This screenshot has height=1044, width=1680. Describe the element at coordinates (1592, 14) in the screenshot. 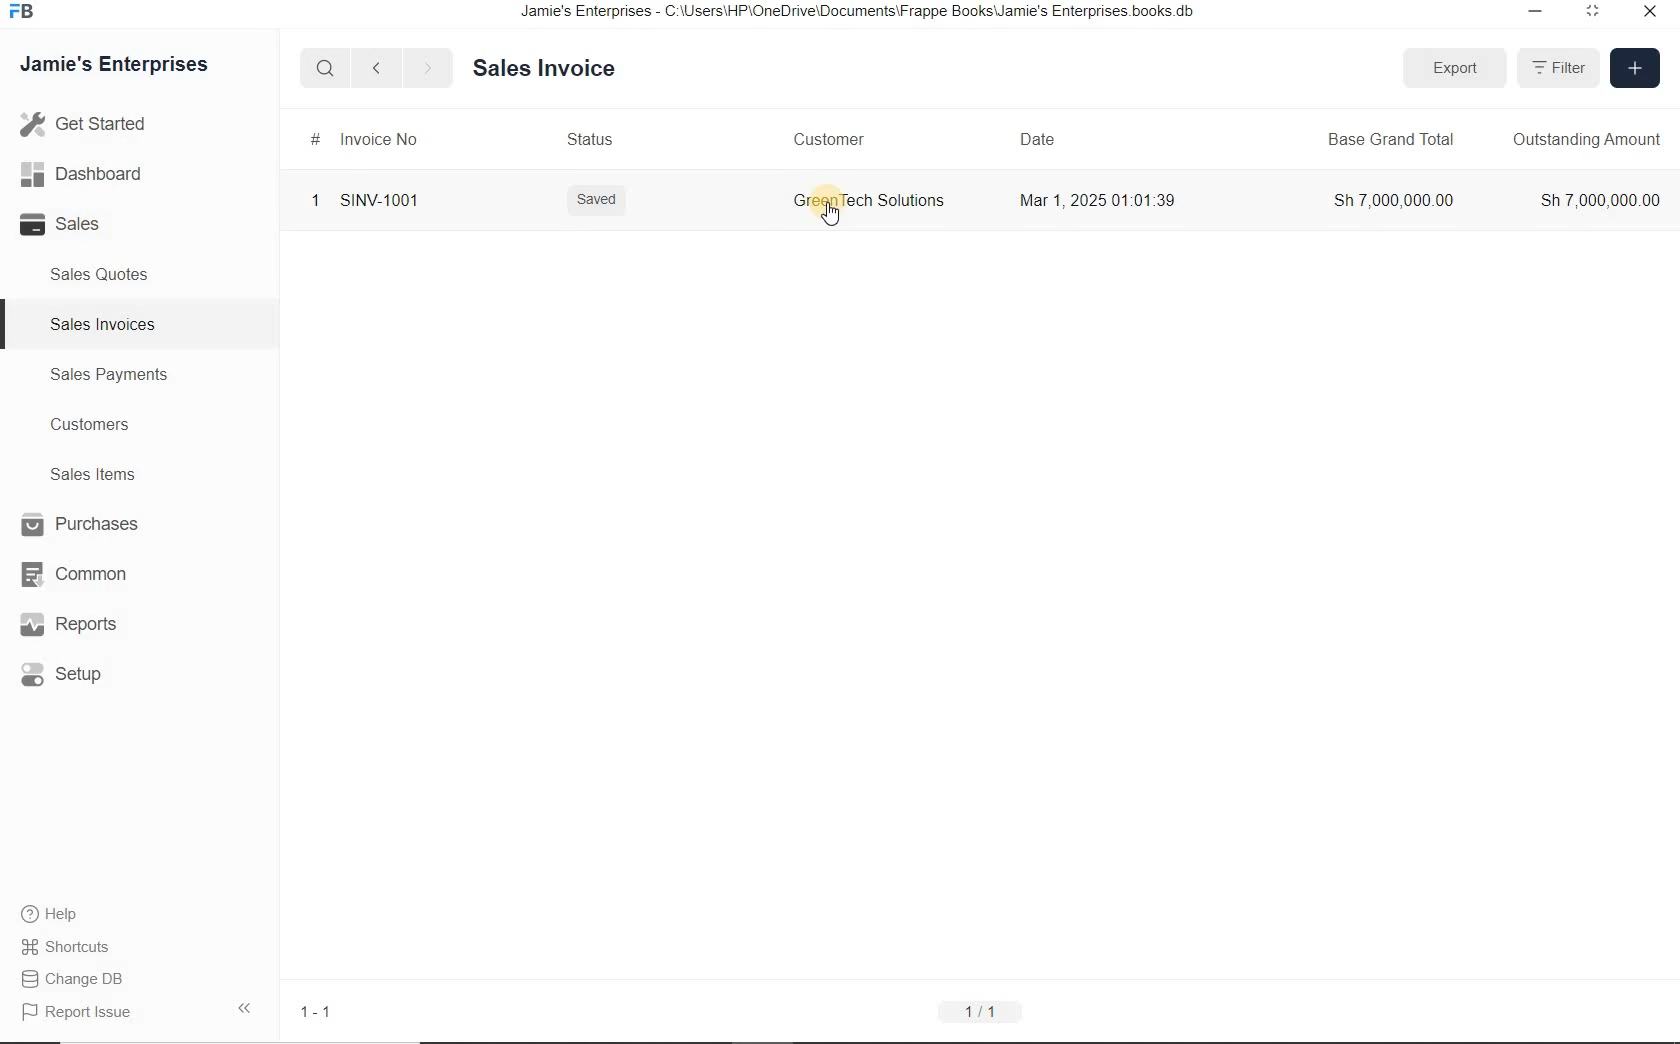

I see `minimize` at that location.